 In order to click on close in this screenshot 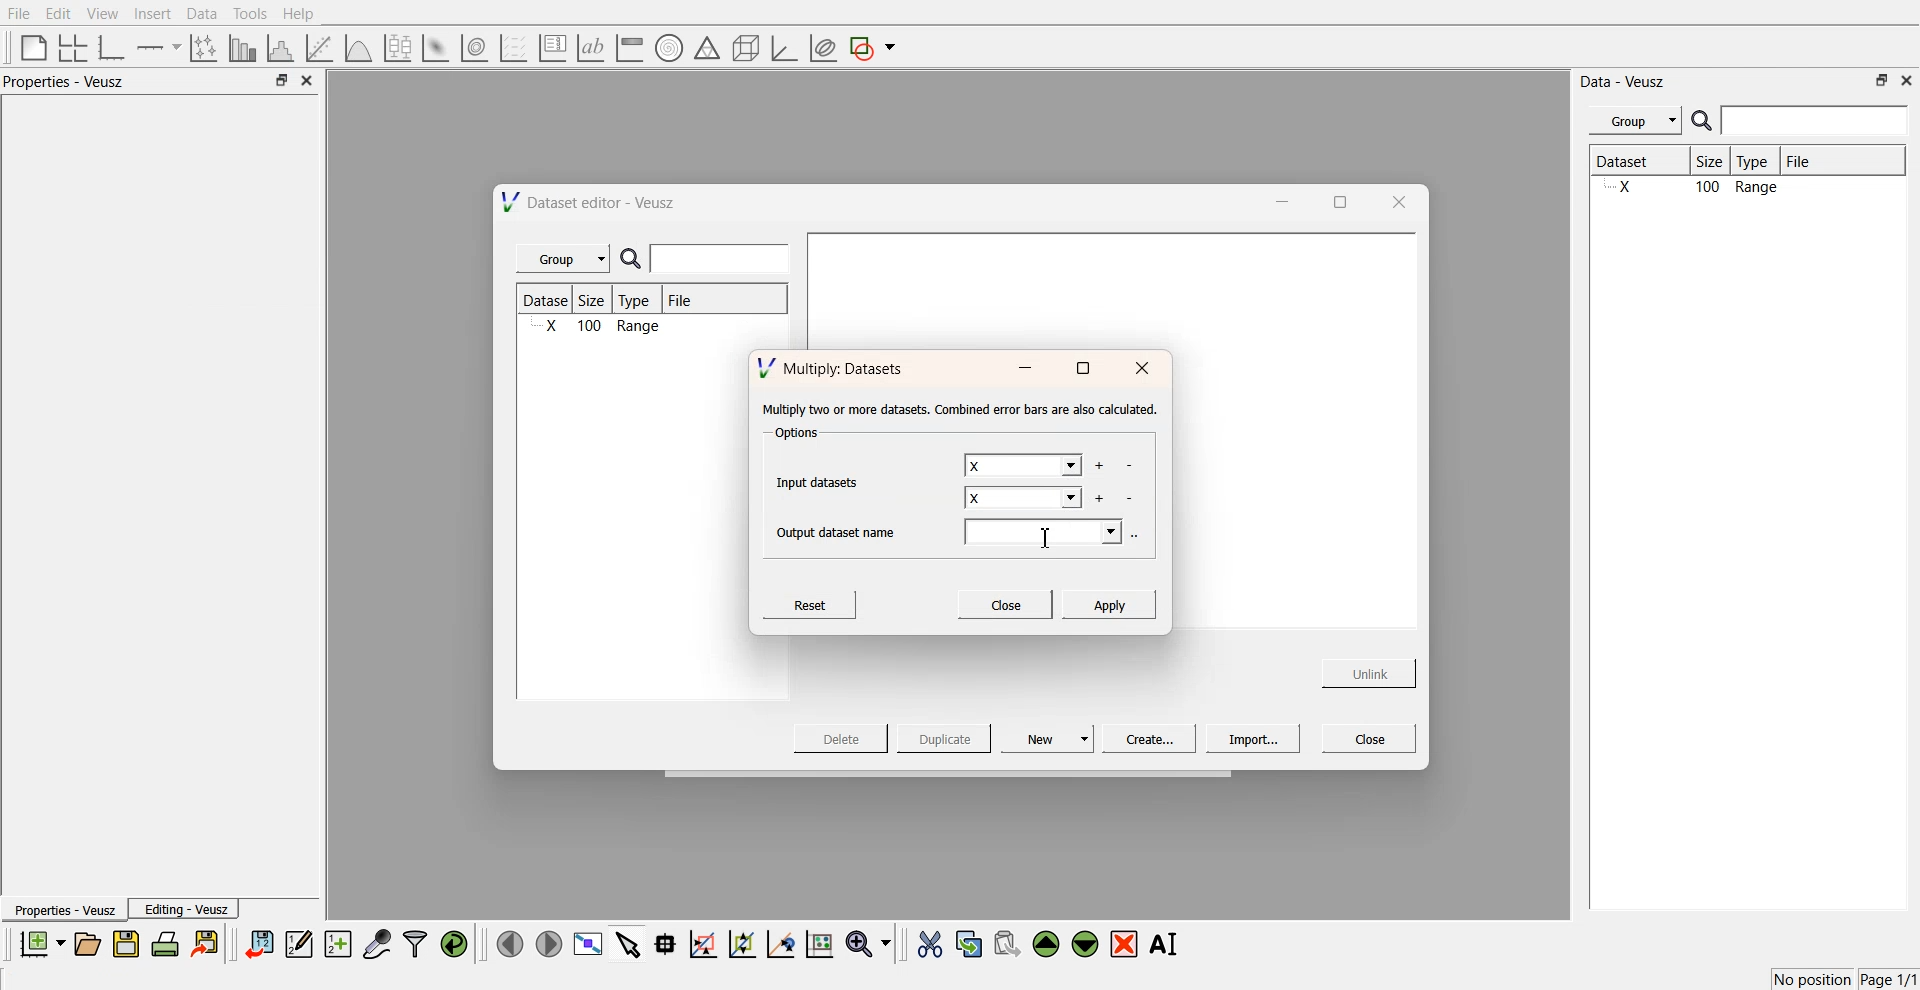, I will do `click(1397, 201)`.